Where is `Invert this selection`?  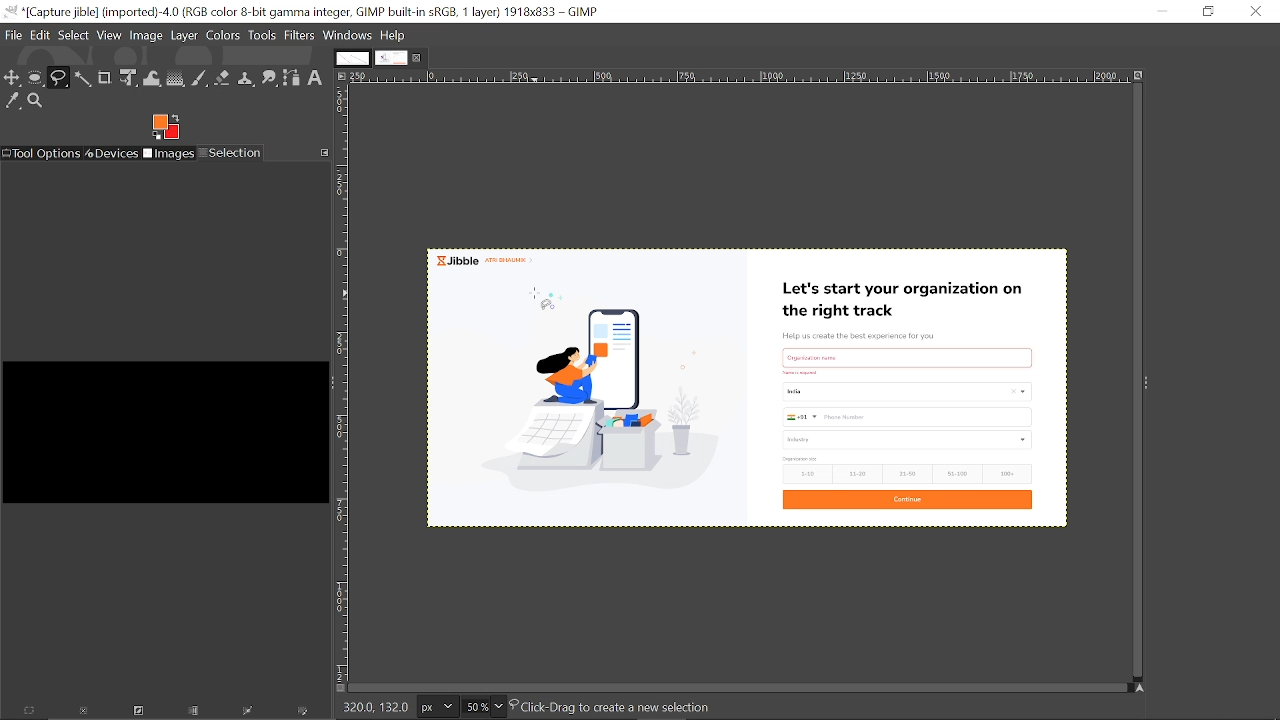
Invert this selection is located at coordinates (135, 713).